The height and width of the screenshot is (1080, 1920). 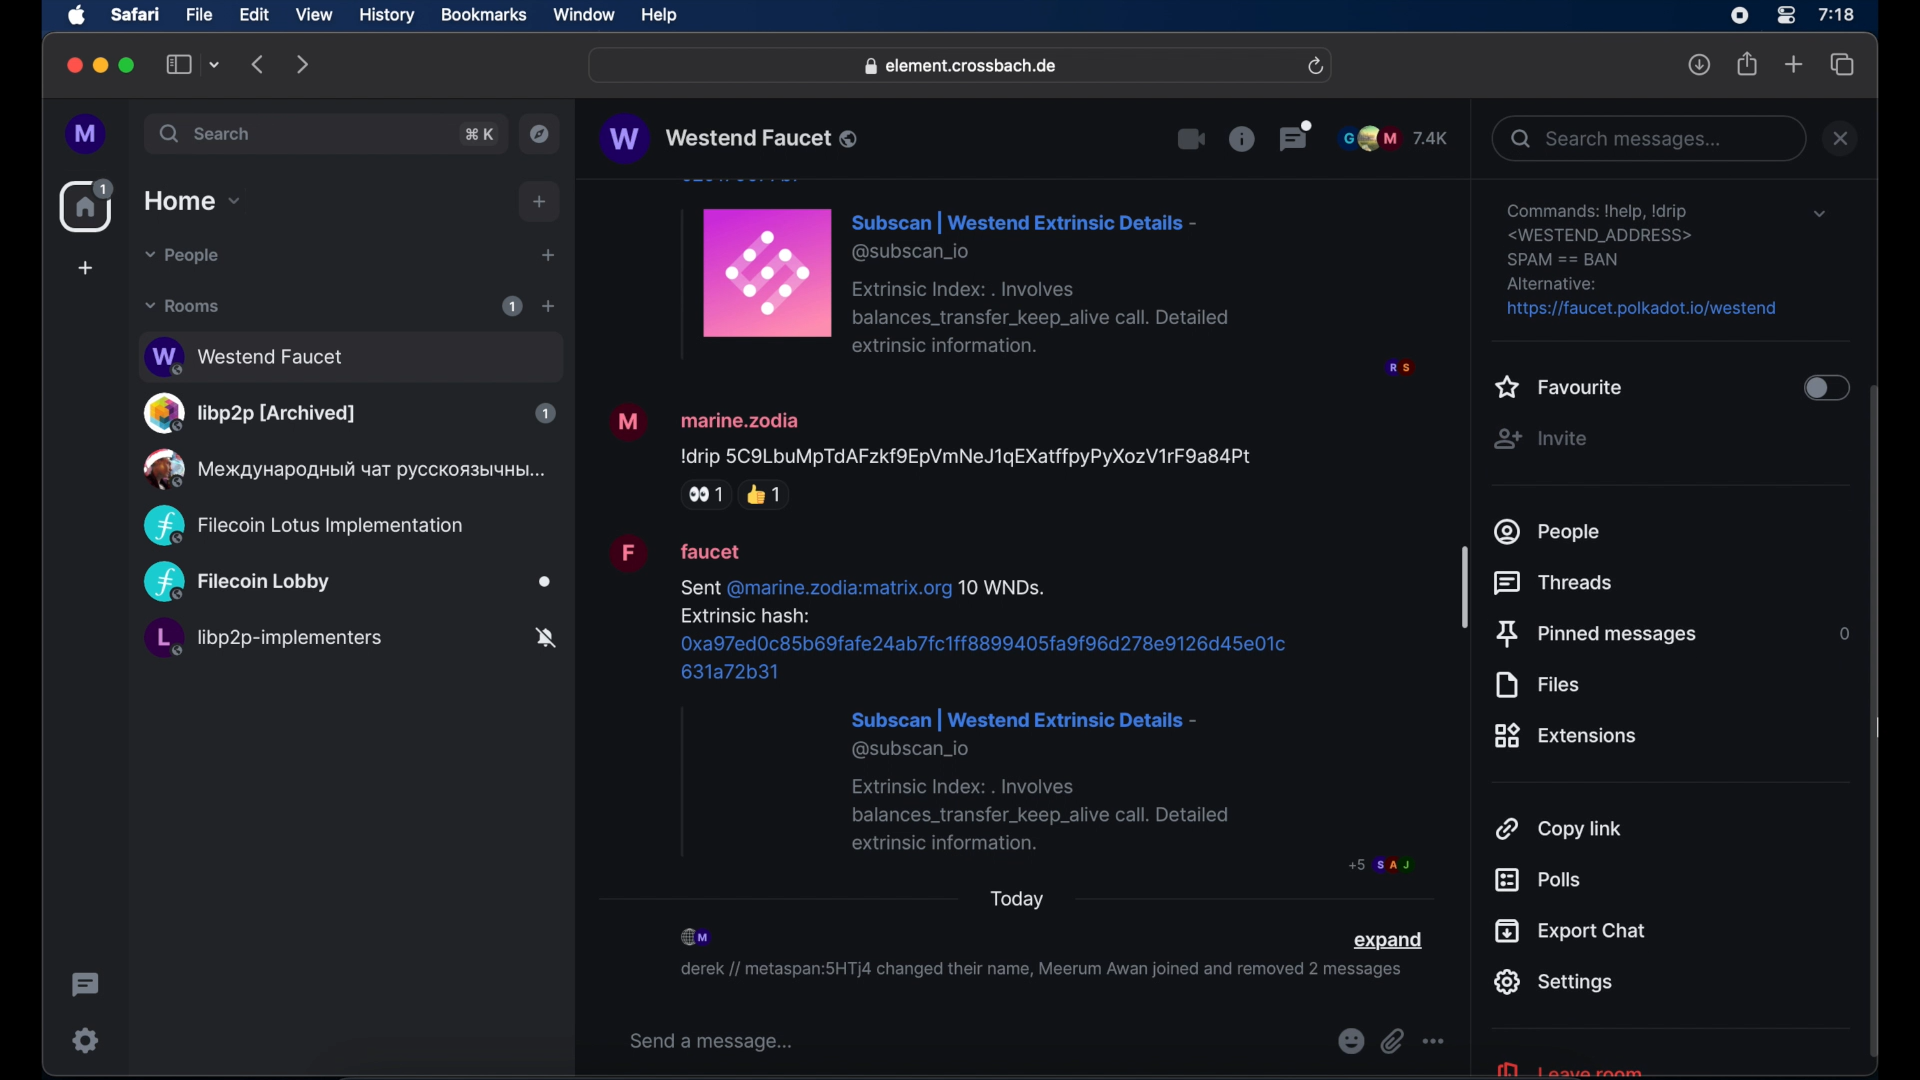 I want to click on attachments, so click(x=1392, y=1042).